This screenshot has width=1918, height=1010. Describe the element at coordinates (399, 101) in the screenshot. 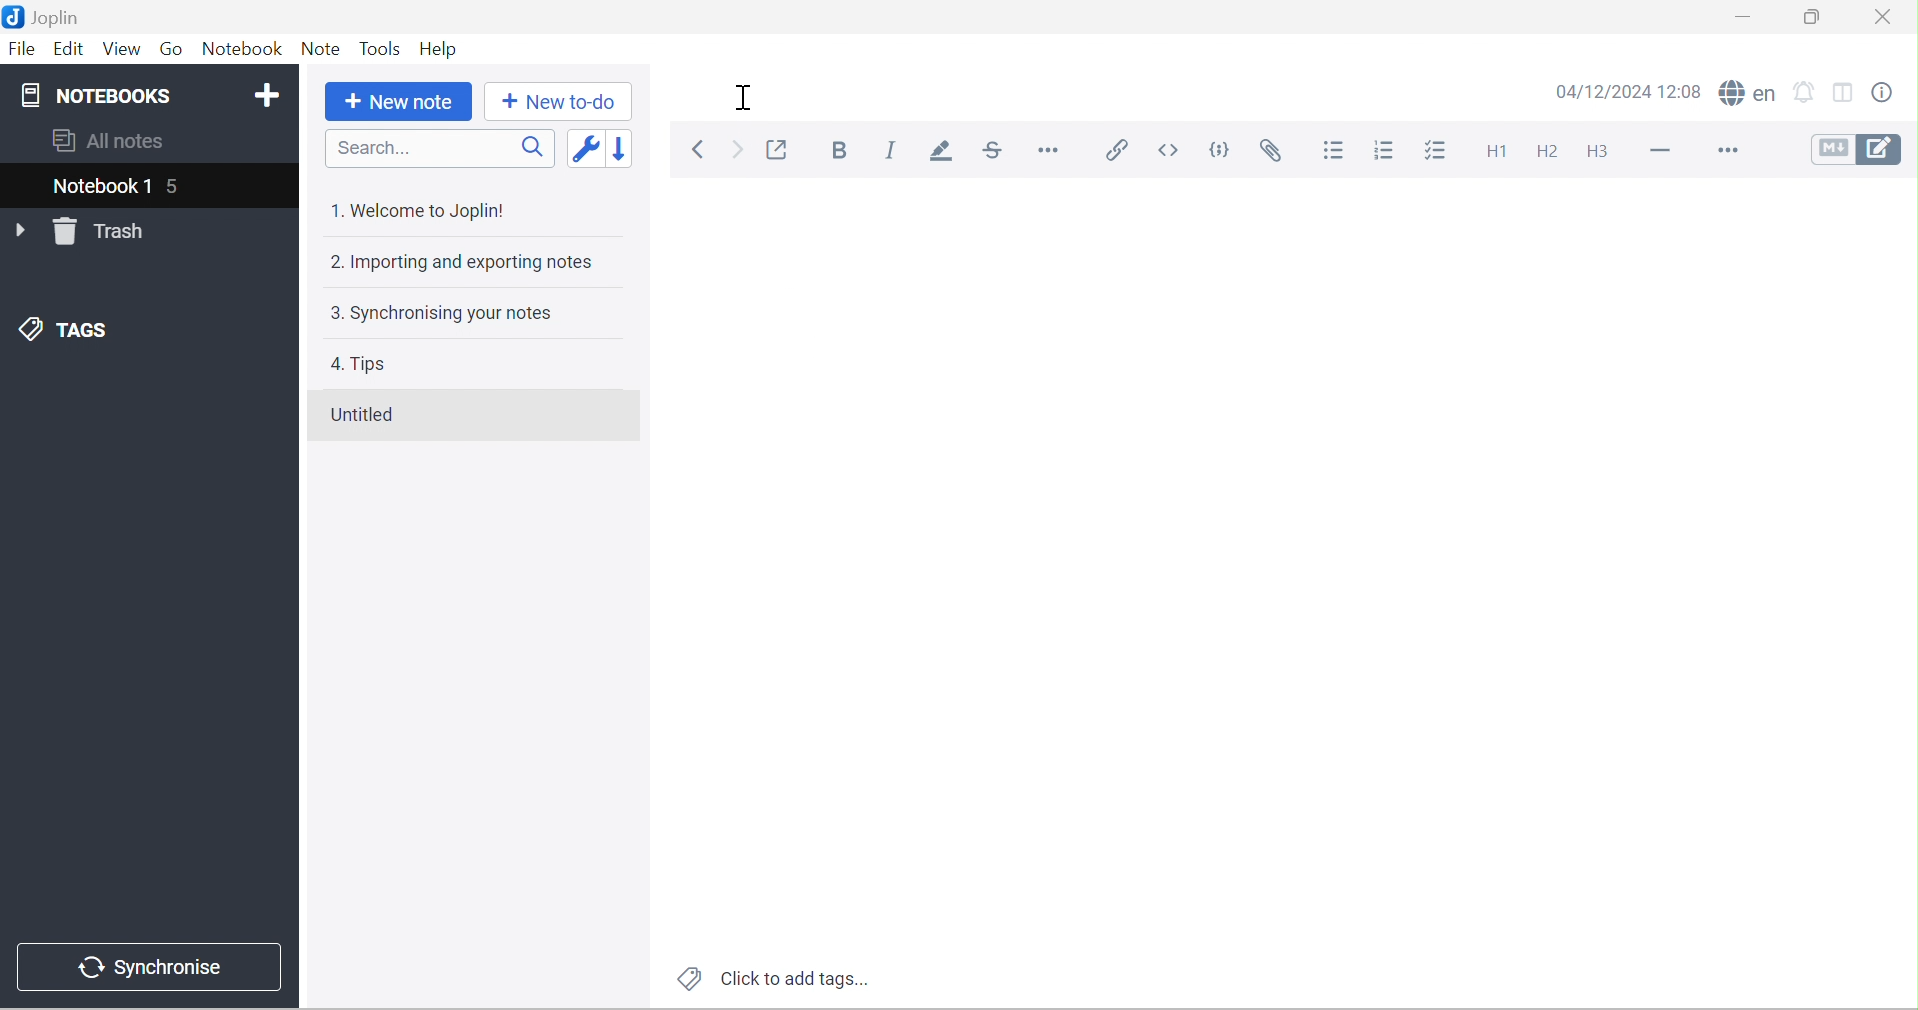

I see `New note` at that location.